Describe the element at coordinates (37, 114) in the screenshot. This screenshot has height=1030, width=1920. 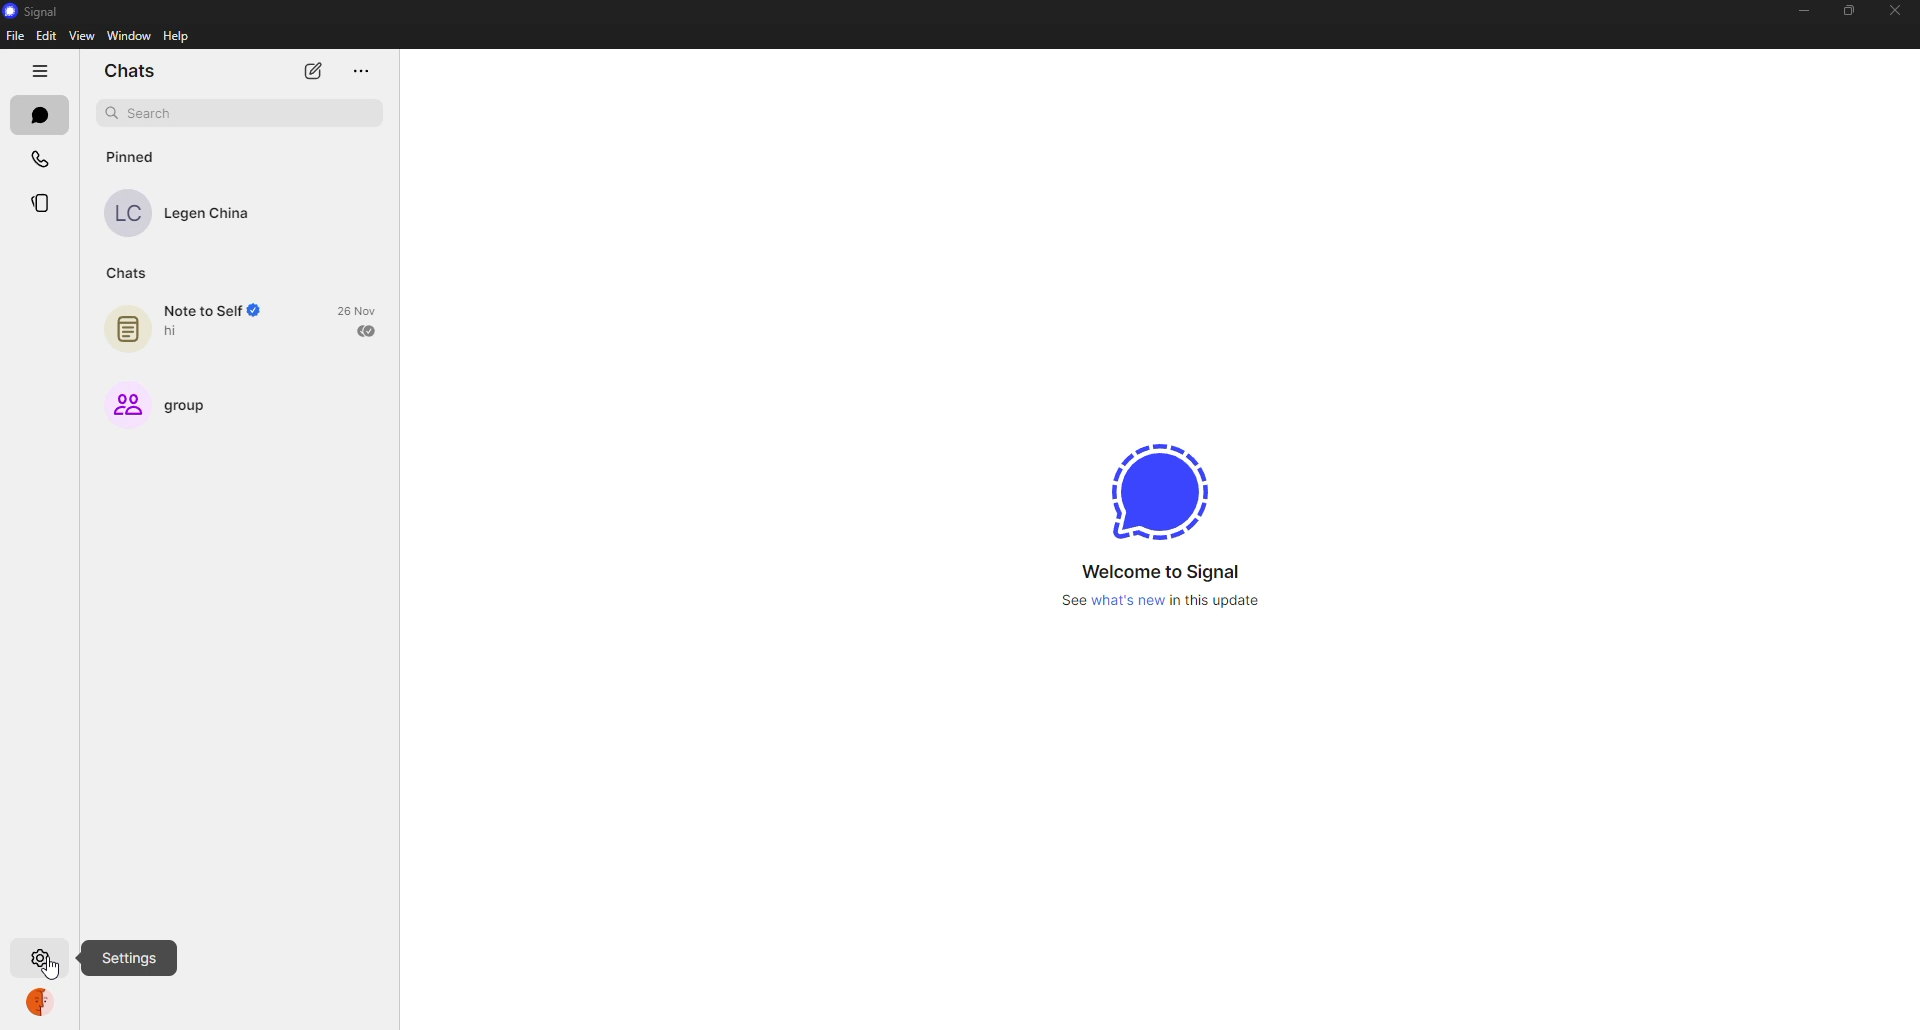
I see `chats` at that location.